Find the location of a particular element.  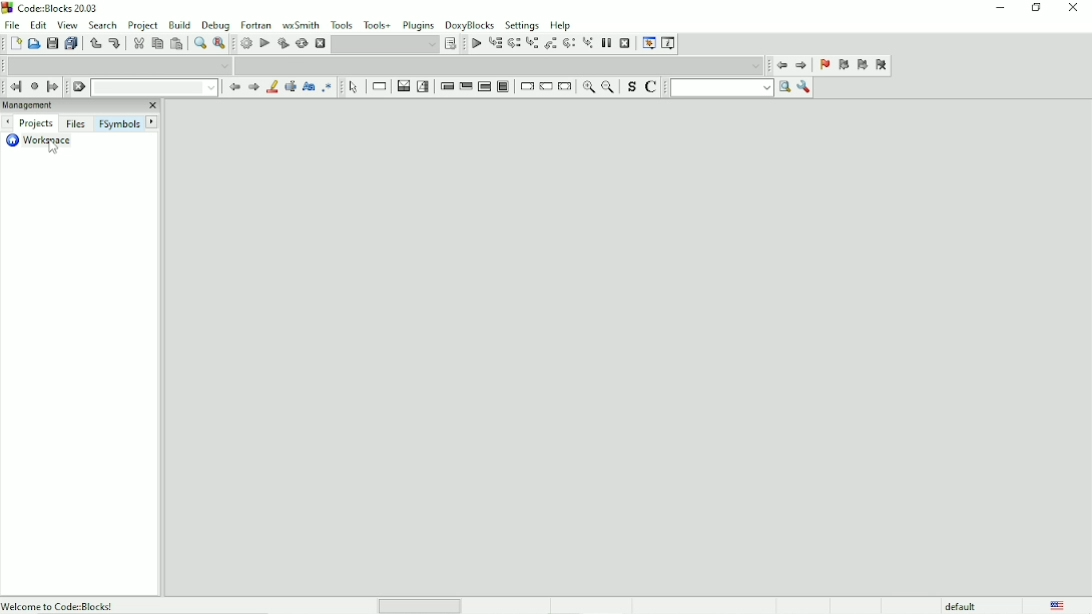

Code::Blocks 20.03 is located at coordinates (51, 8).